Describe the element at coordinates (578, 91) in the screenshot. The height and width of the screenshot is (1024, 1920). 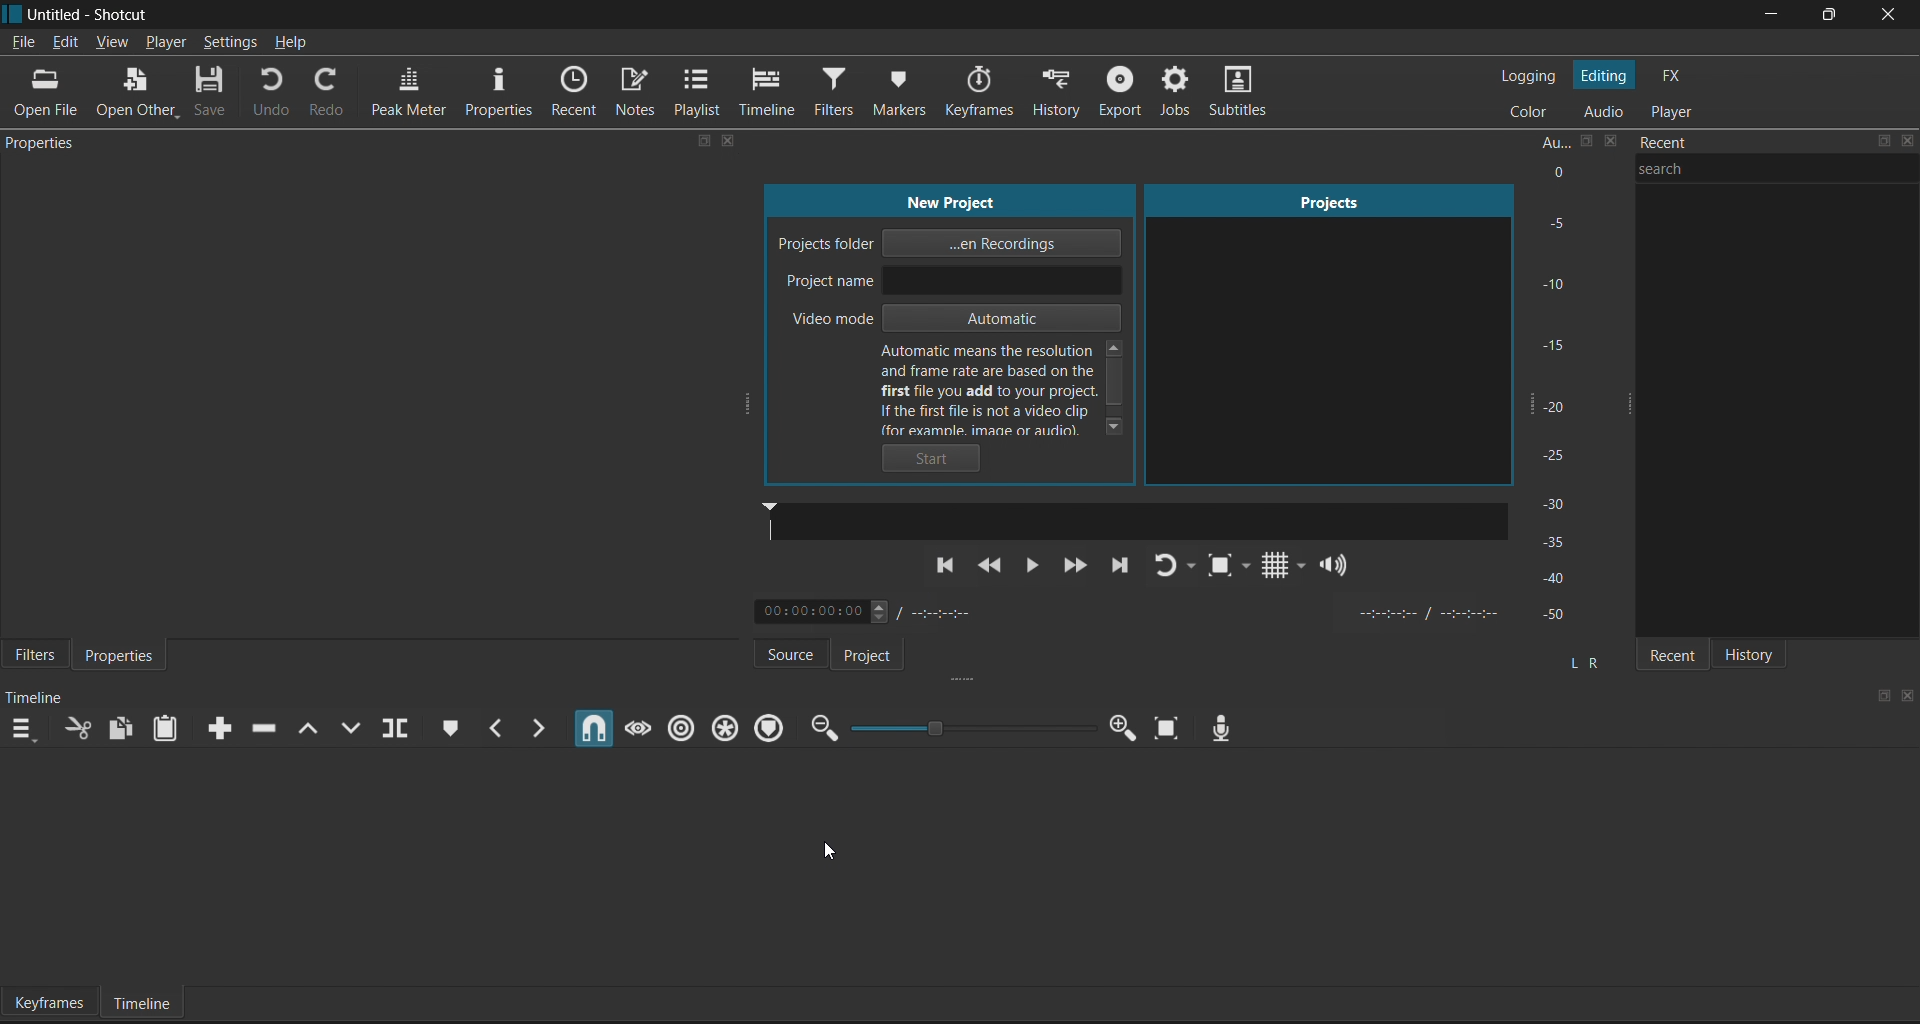
I see `Recent` at that location.